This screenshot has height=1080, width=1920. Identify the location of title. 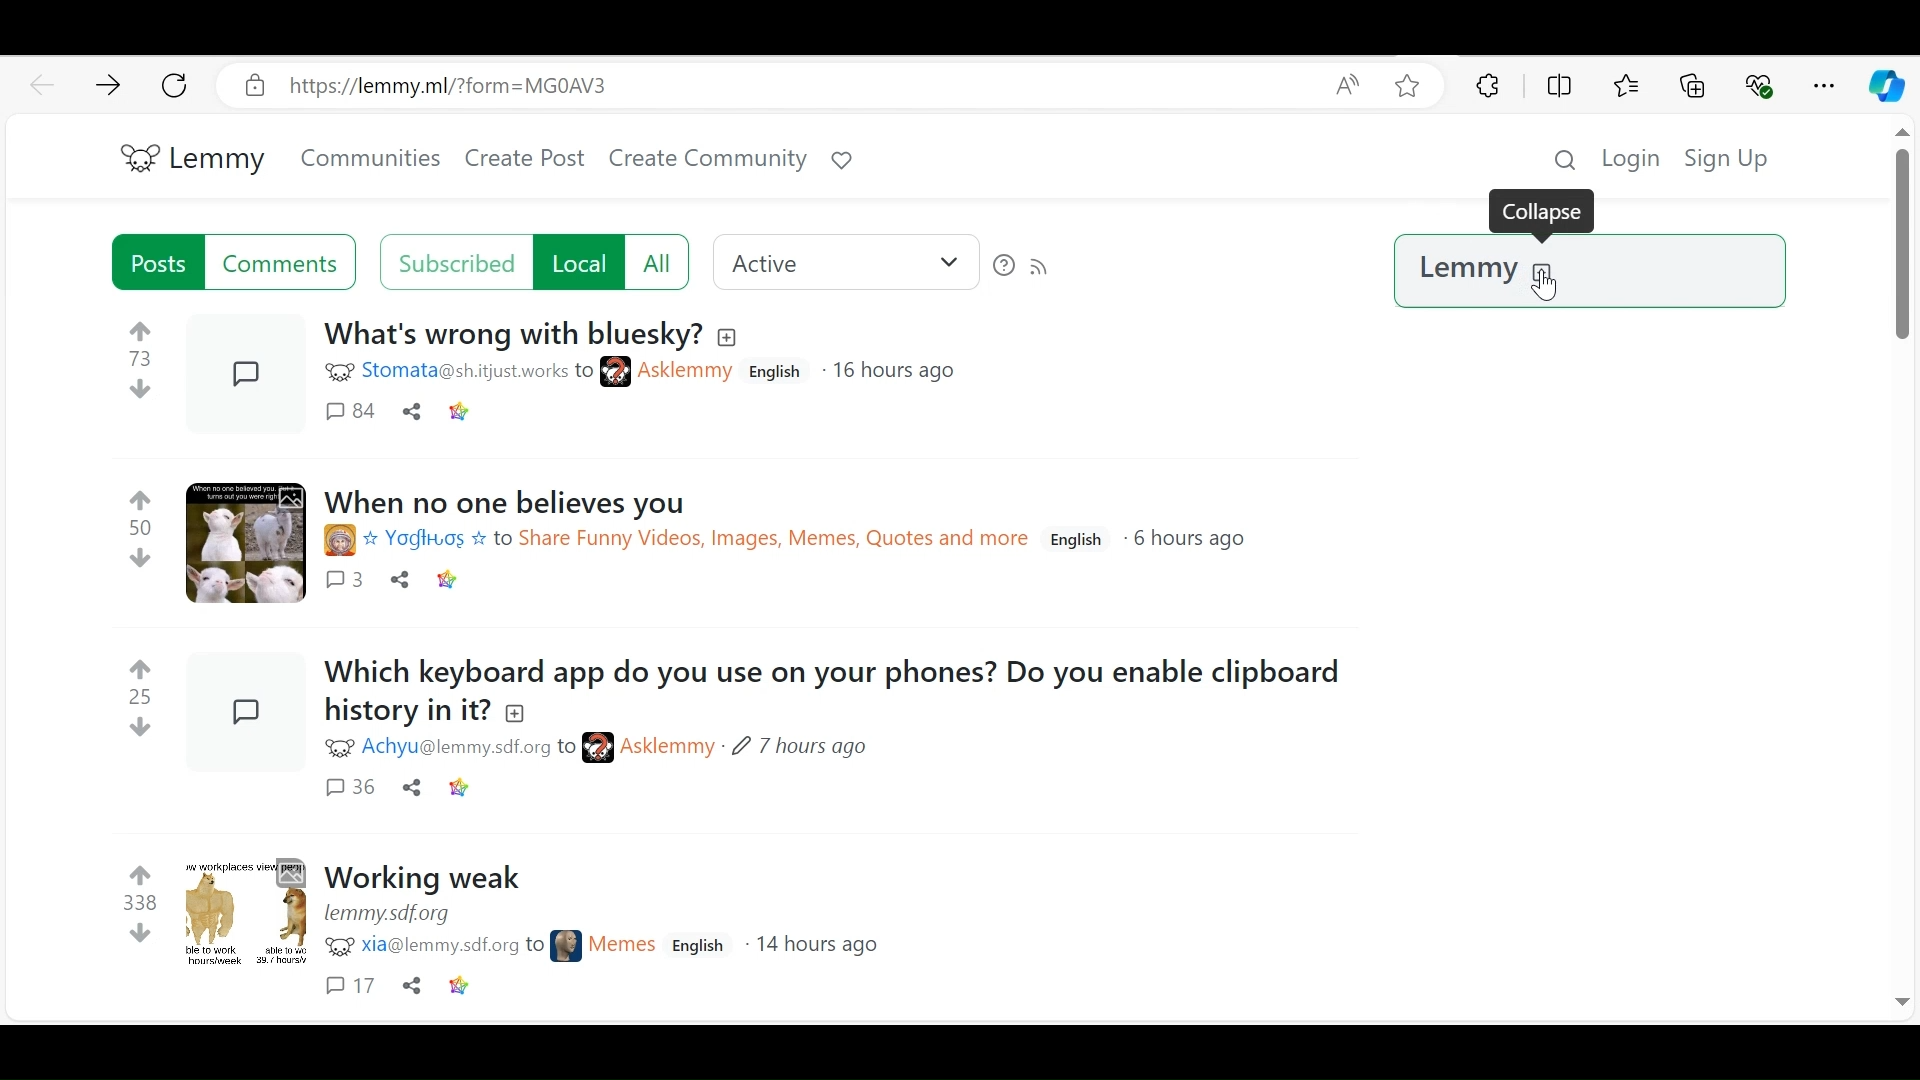
(406, 709).